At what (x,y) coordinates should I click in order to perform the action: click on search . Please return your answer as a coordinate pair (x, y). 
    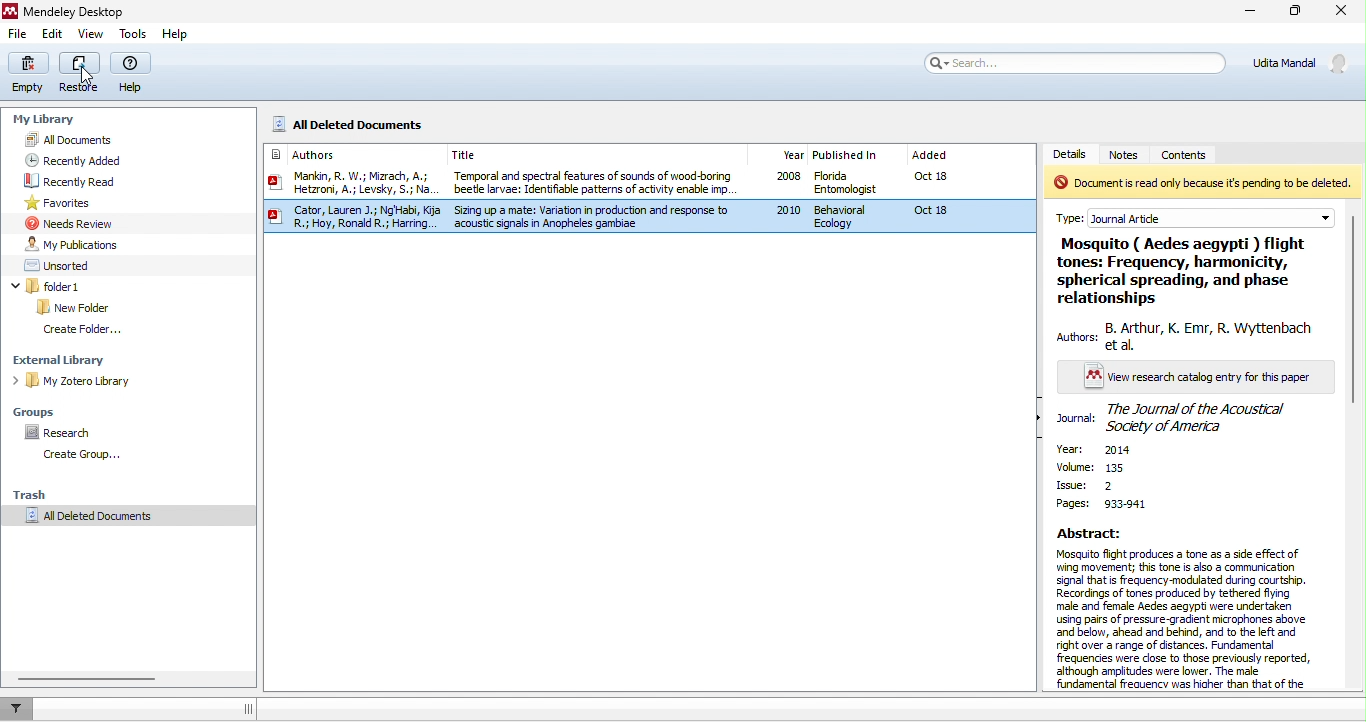
    Looking at the image, I should click on (1072, 62).